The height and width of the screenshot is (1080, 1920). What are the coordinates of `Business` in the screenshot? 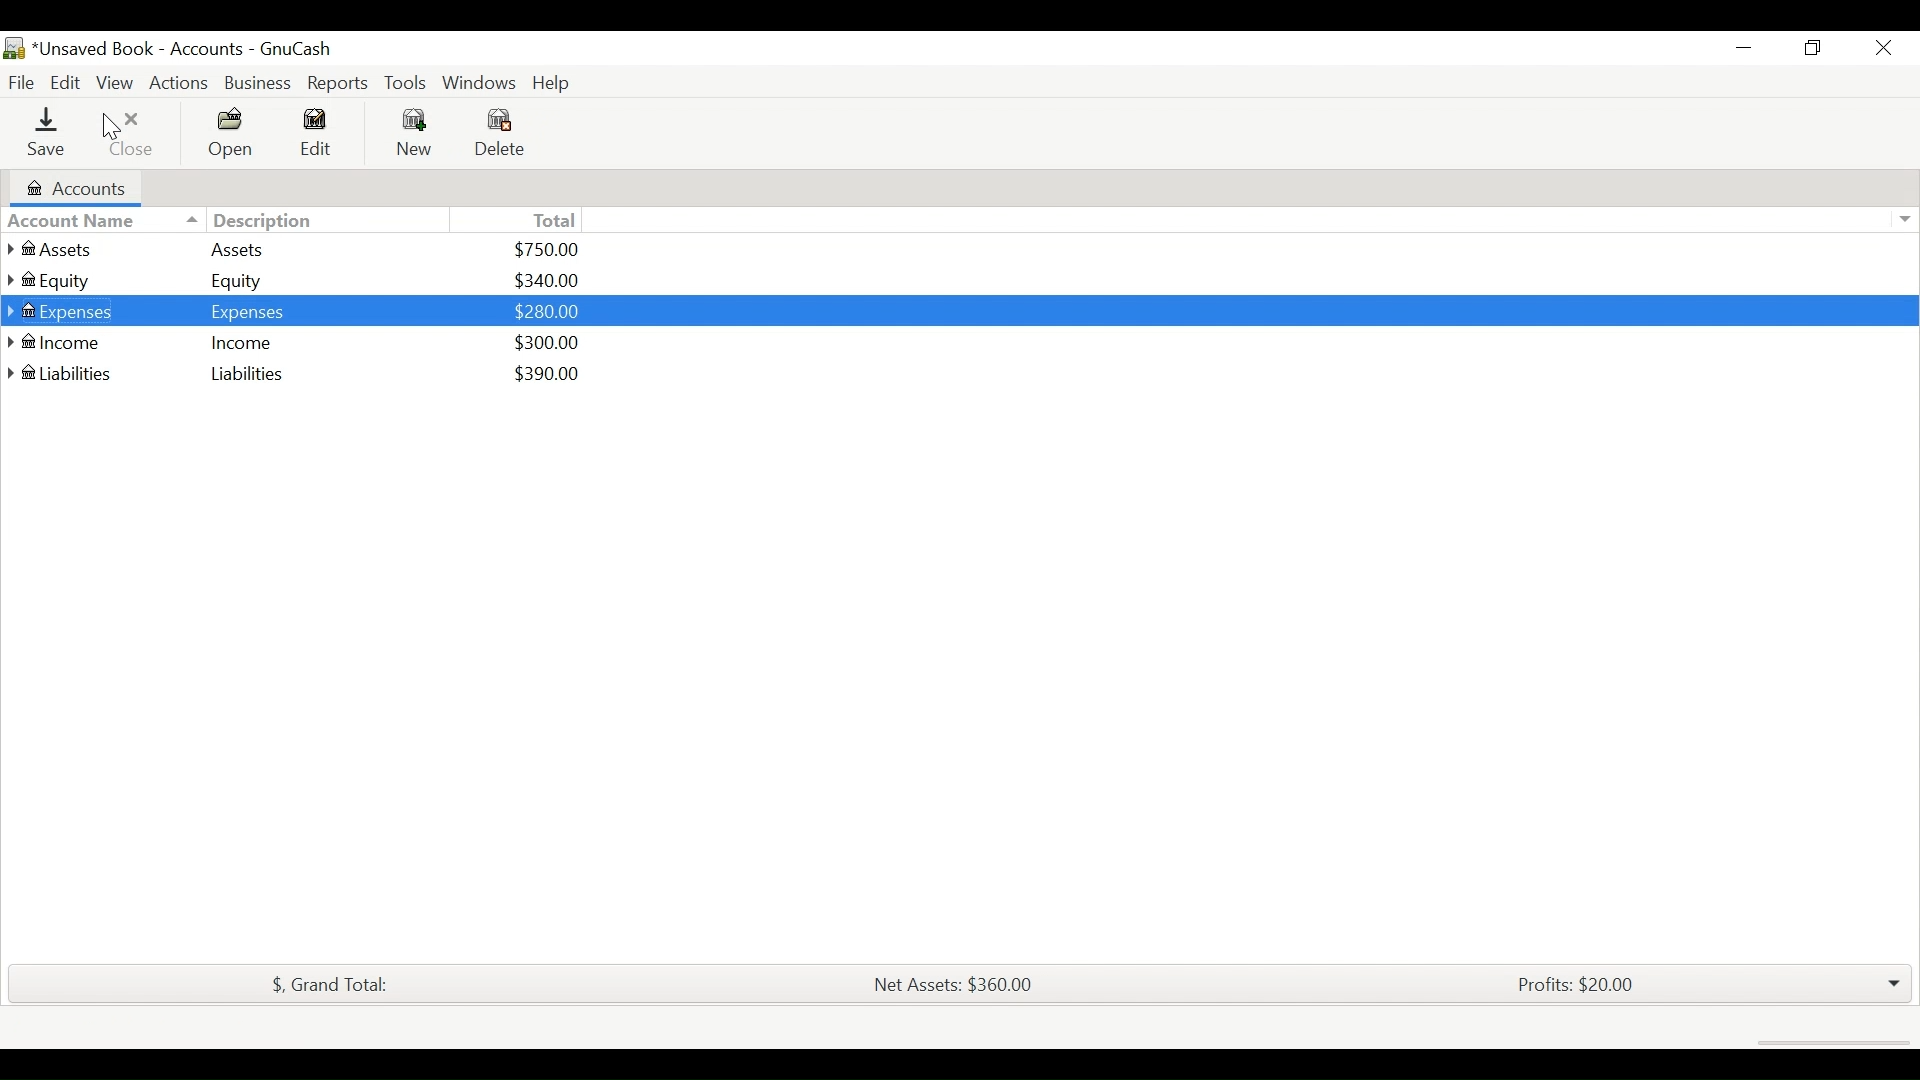 It's located at (257, 83).